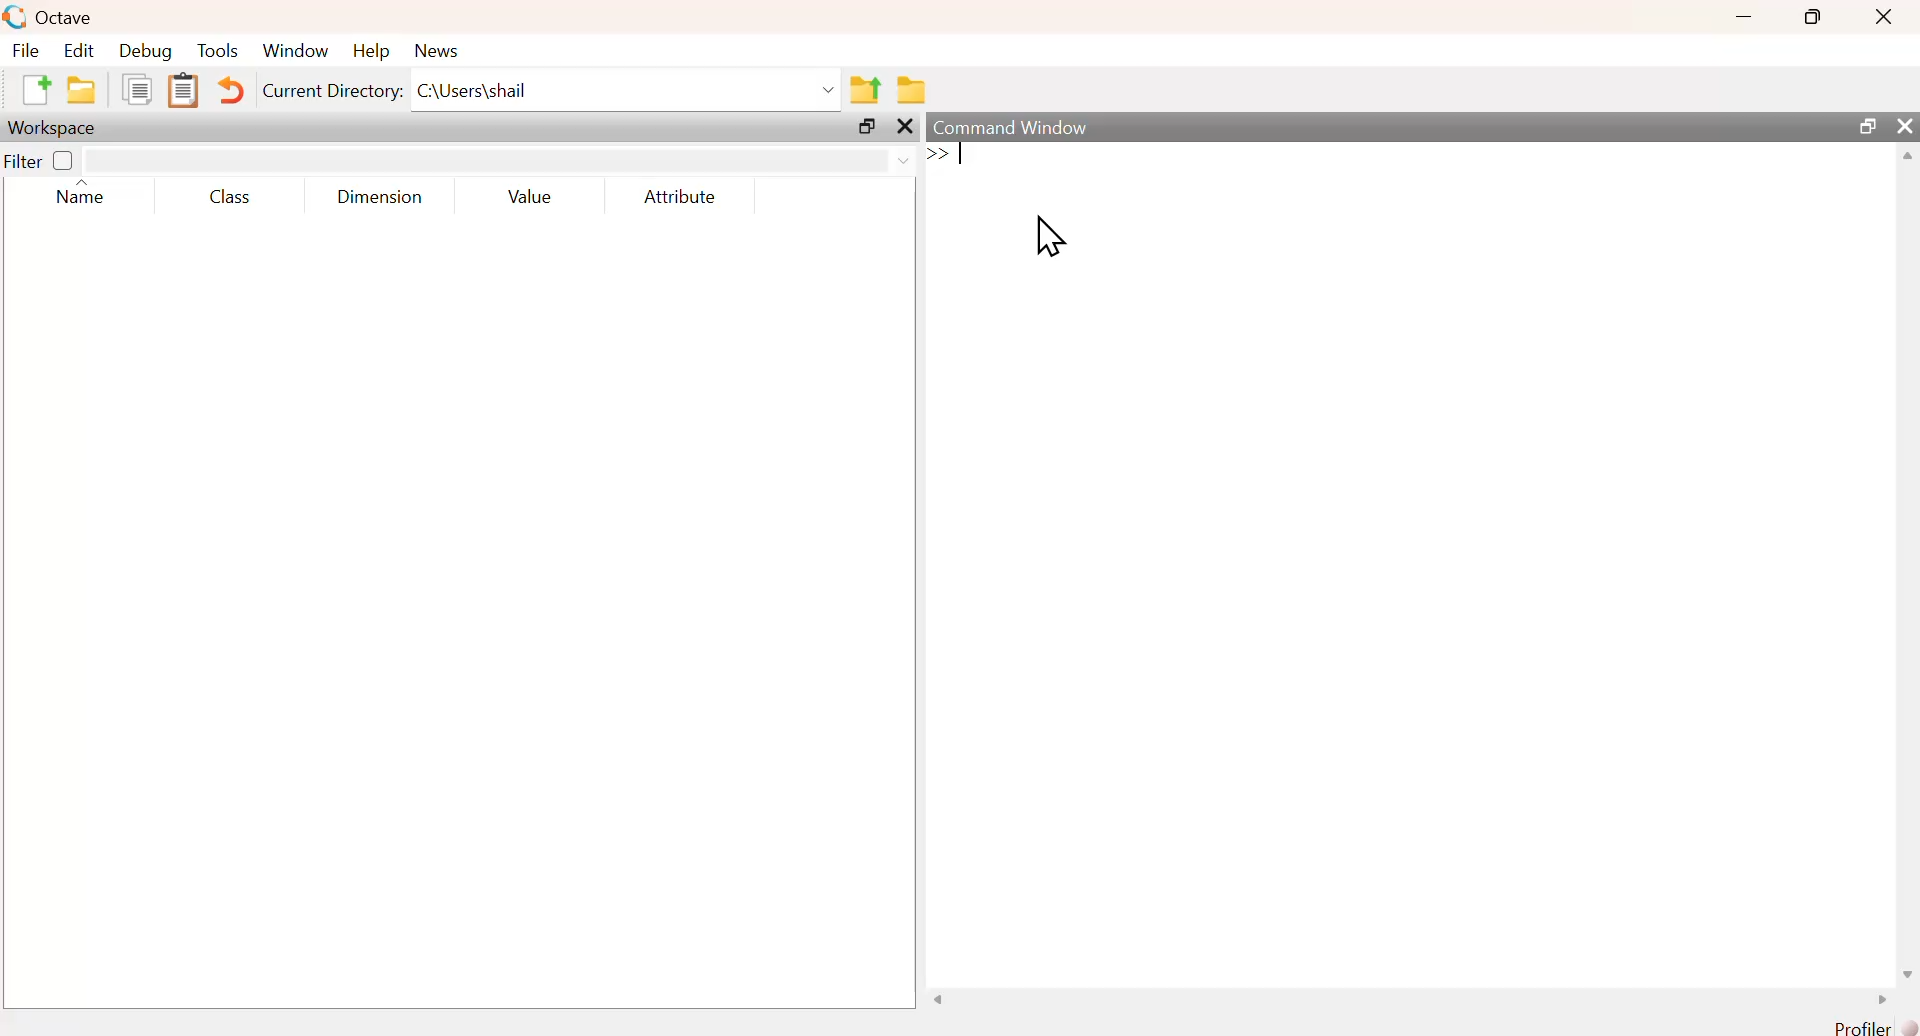 Image resolution: width=1920 pixels, height=1036 pixels. Describe the element at coordinates (183, 91) in the screenshot. I see `Clipboard` at that location.